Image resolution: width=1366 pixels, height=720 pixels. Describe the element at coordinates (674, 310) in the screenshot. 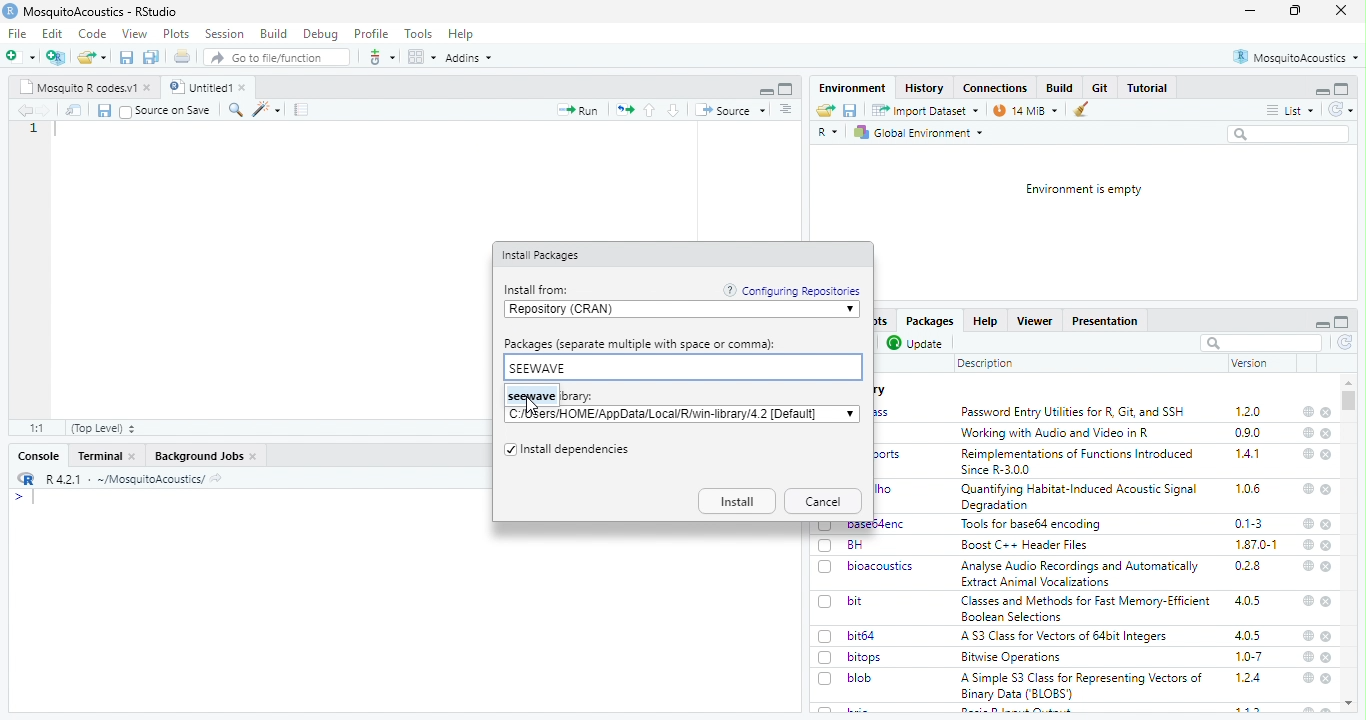

I see `Repository (CRAN)` at that location.